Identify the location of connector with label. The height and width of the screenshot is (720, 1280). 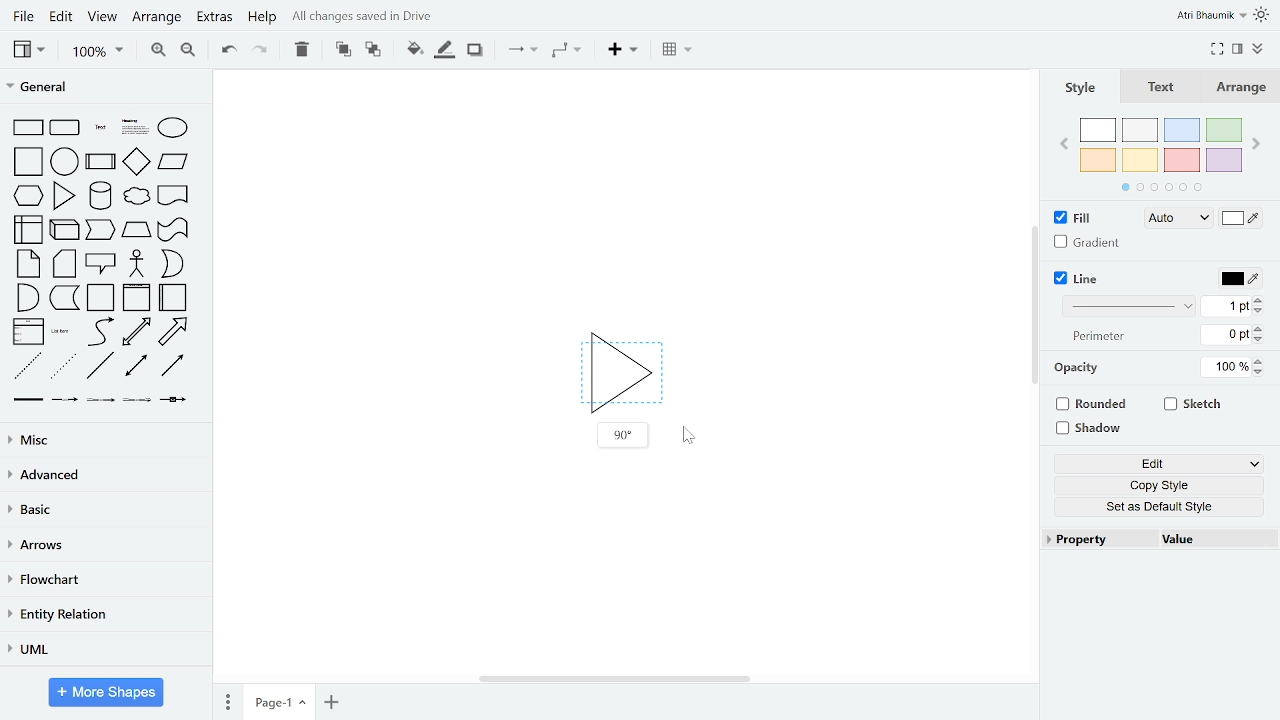
(63, 401).